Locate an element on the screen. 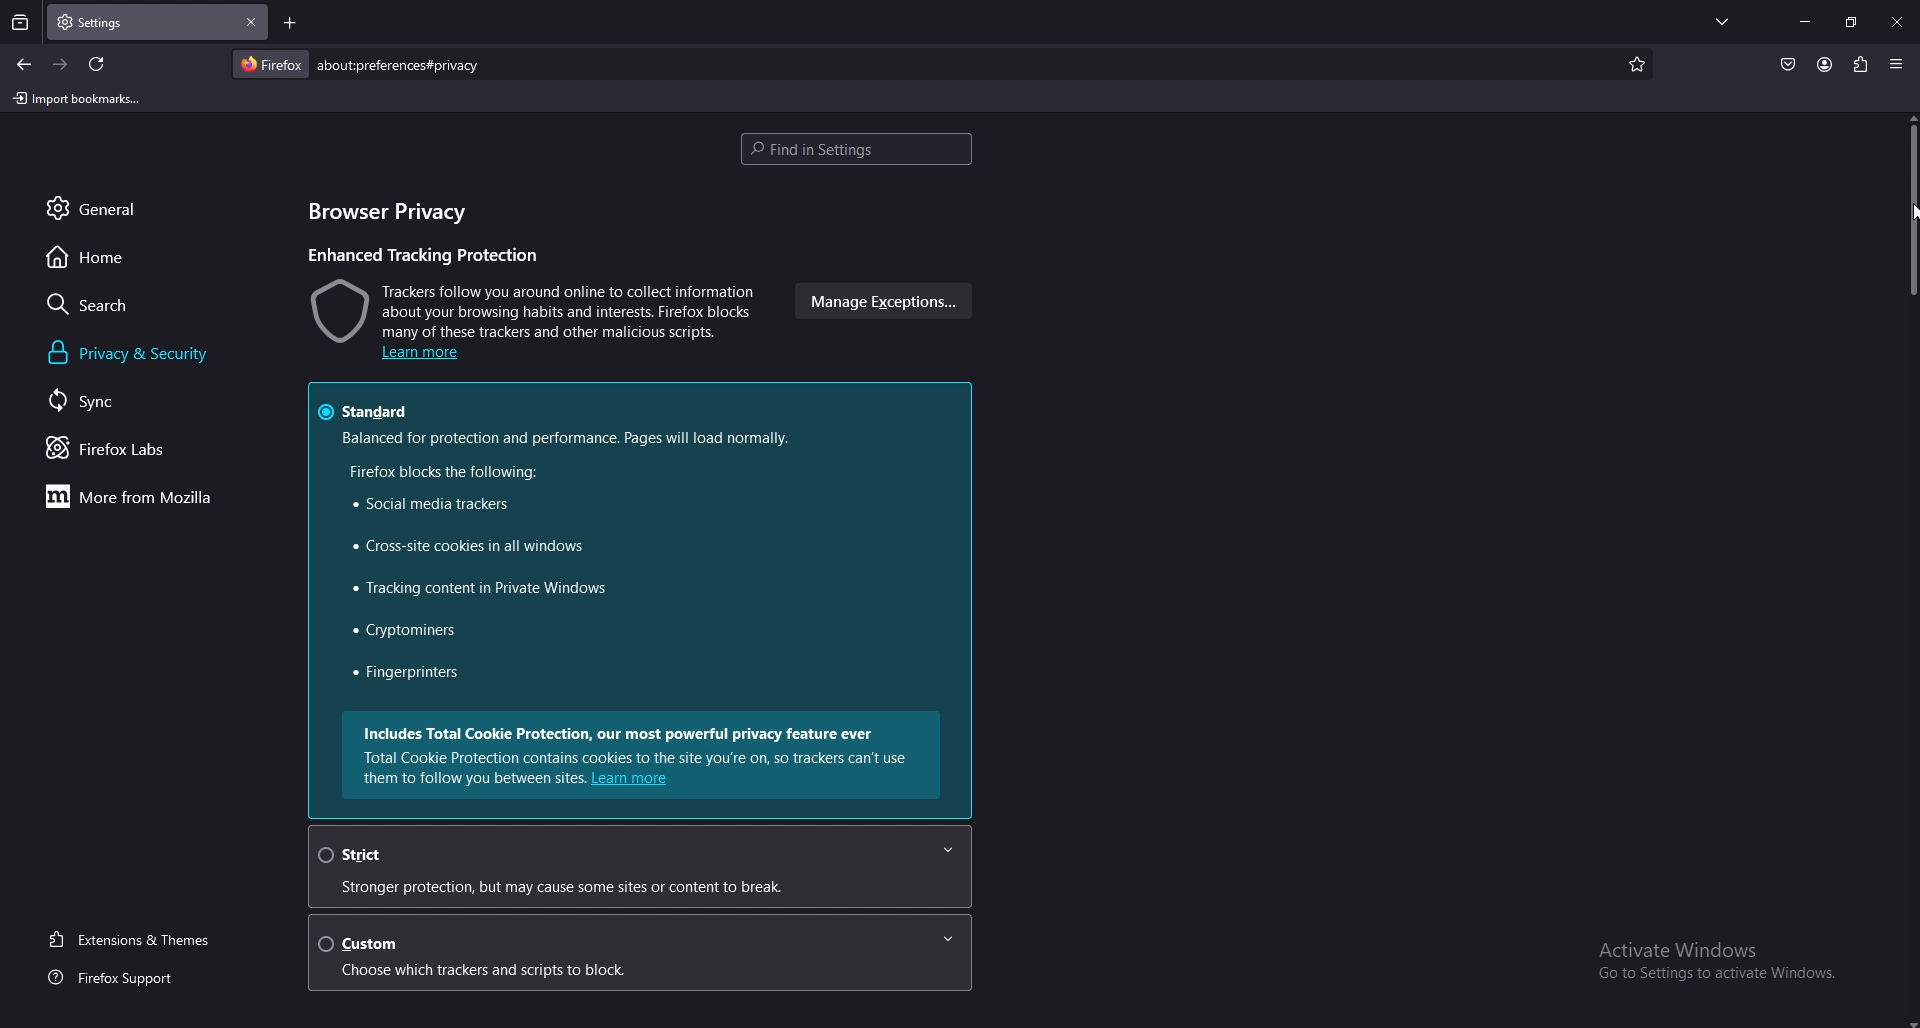 The width and height of the screenshot is (1920, 1028). tab is located at coordinates (104, 23).